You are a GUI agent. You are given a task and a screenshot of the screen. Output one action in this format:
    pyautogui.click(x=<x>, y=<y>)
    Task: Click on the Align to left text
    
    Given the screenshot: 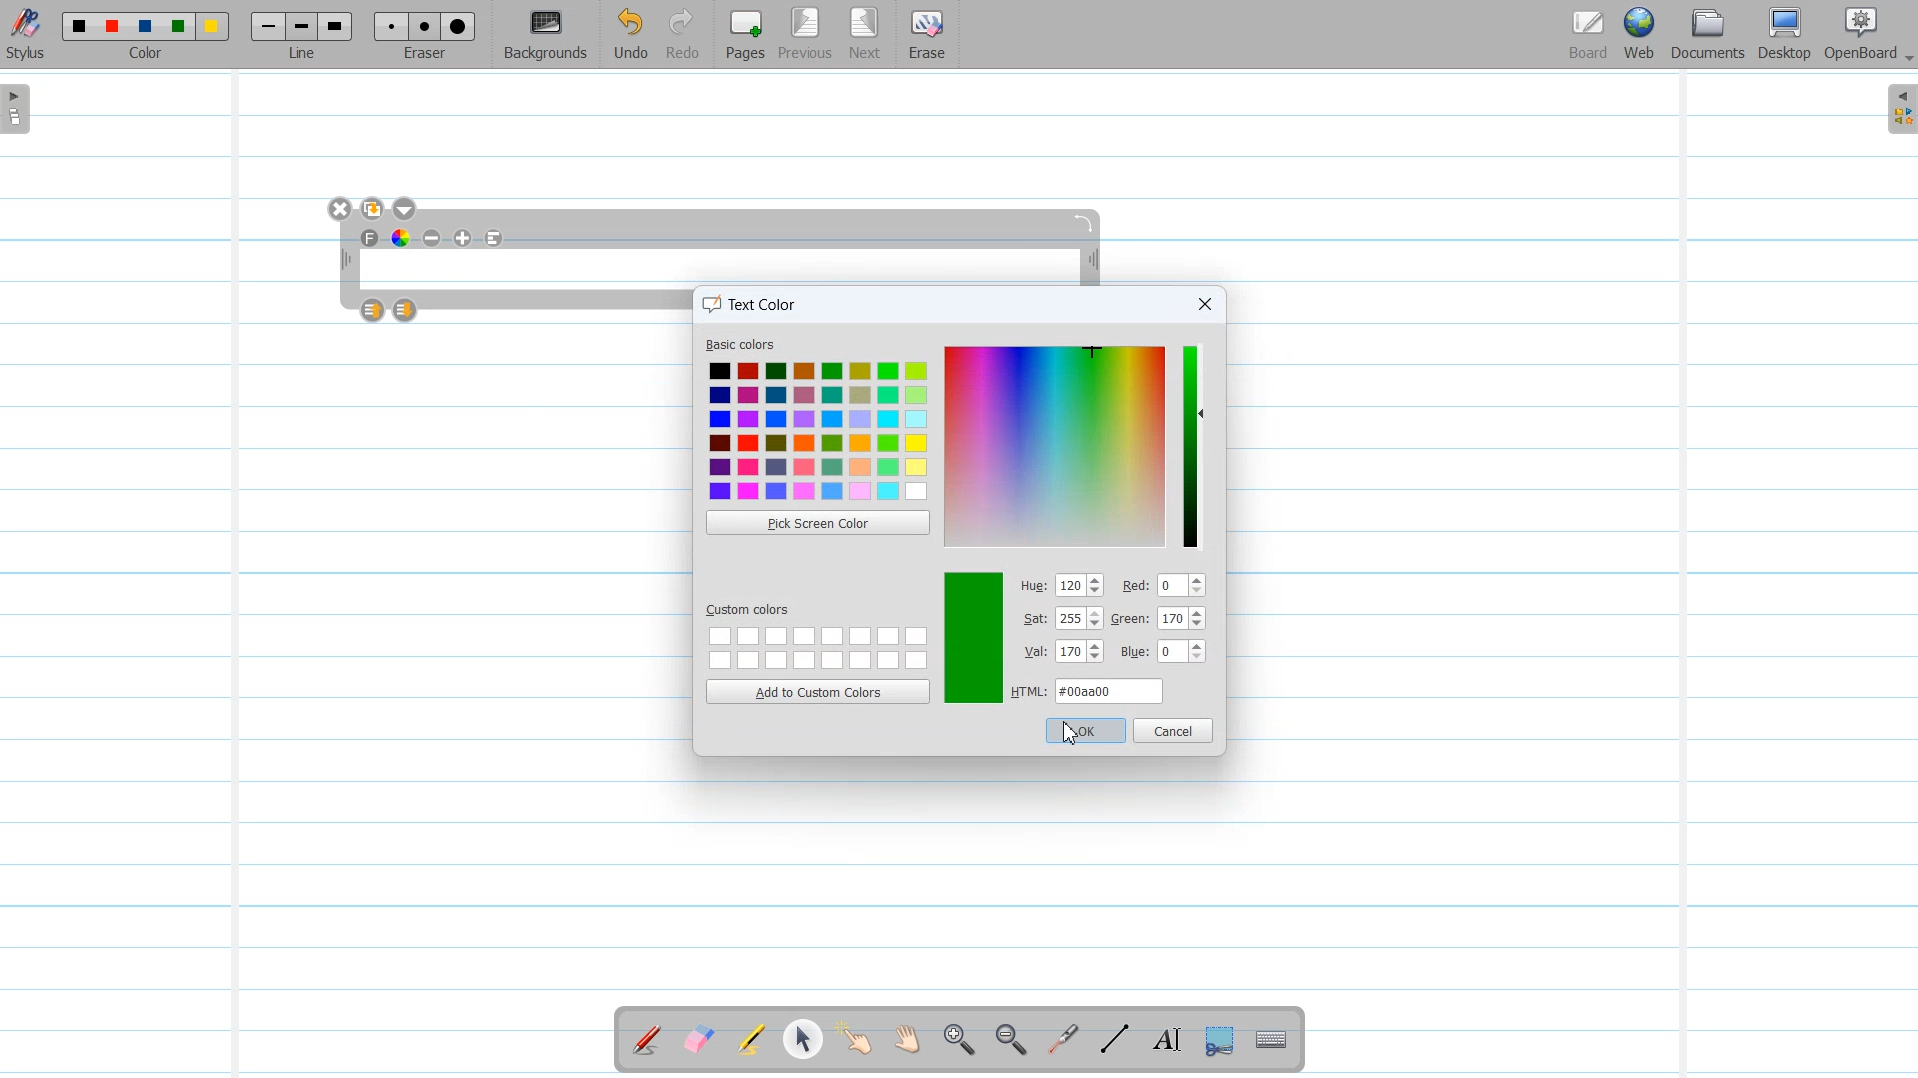 What is the action you would take?
    pyautogui.click(x=495, y=238)
    